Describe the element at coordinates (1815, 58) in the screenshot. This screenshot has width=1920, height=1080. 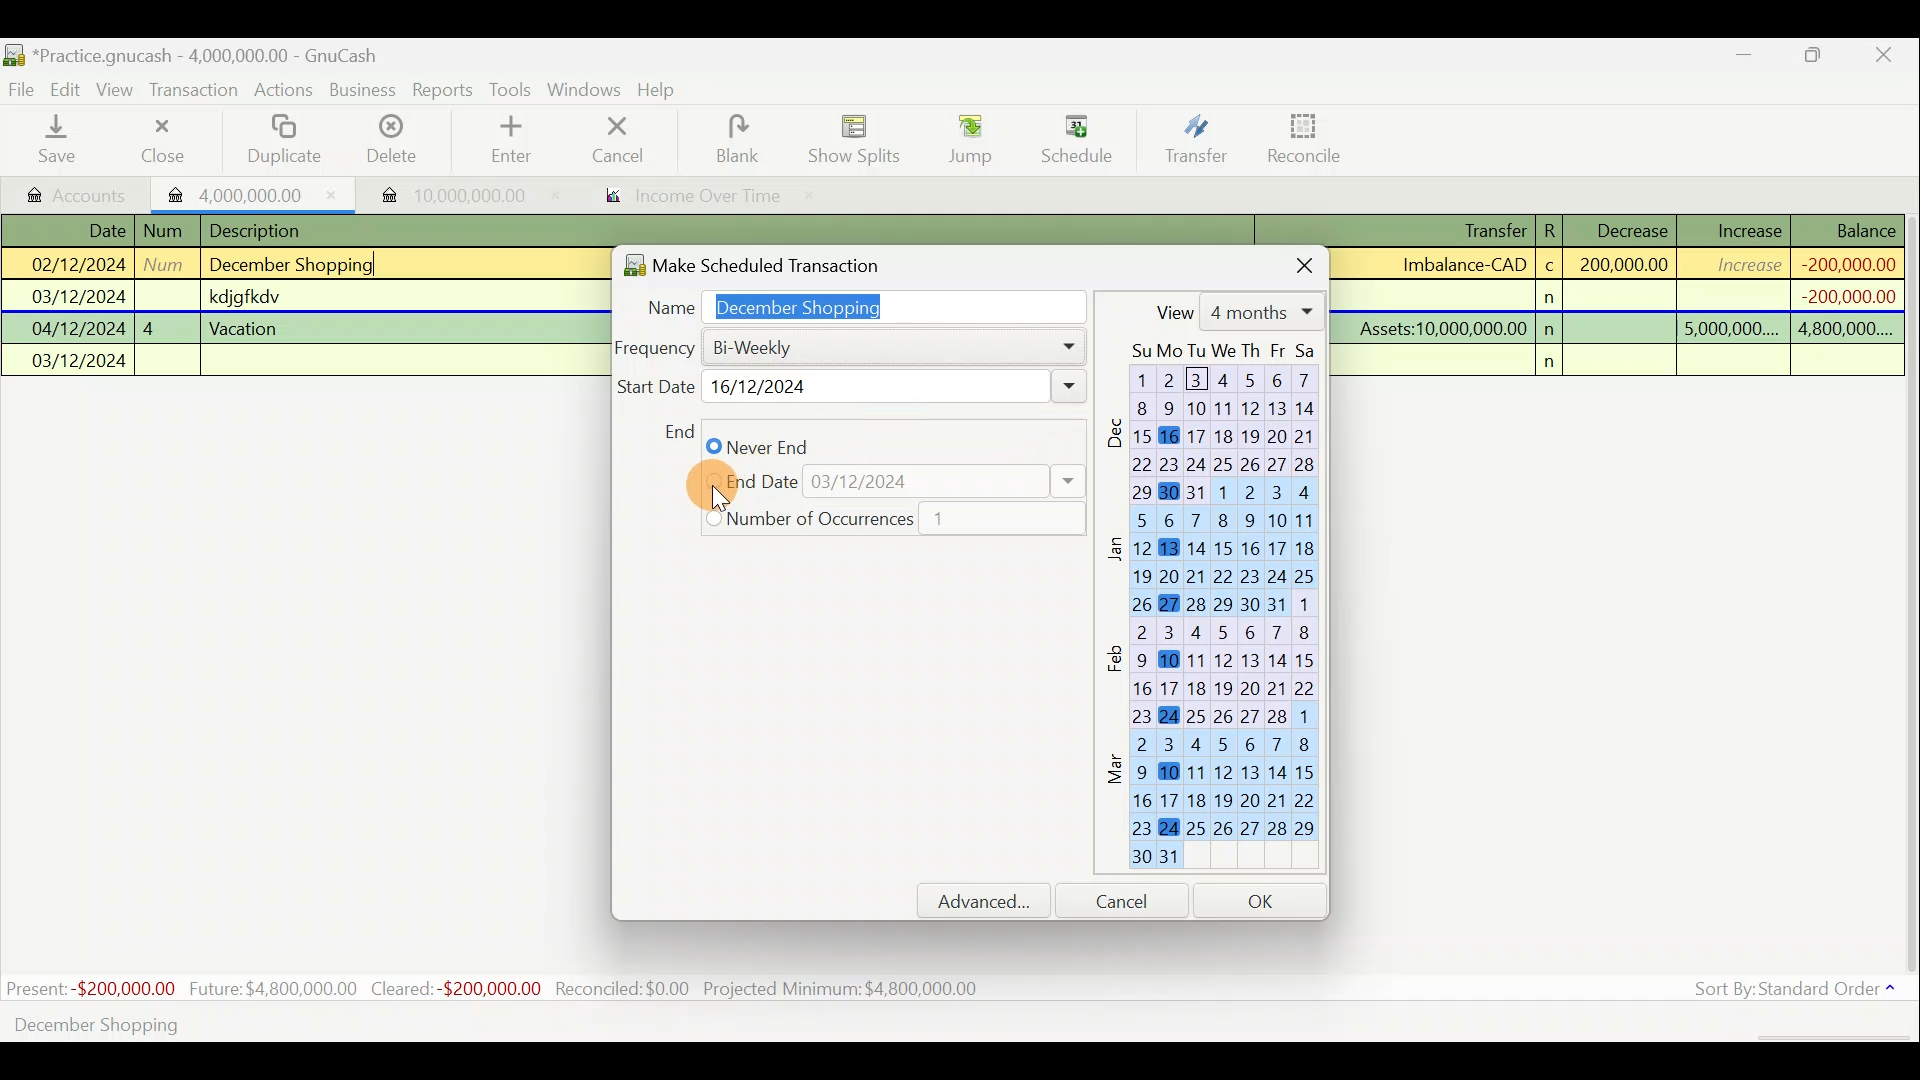
I see `Maximise` at that location.